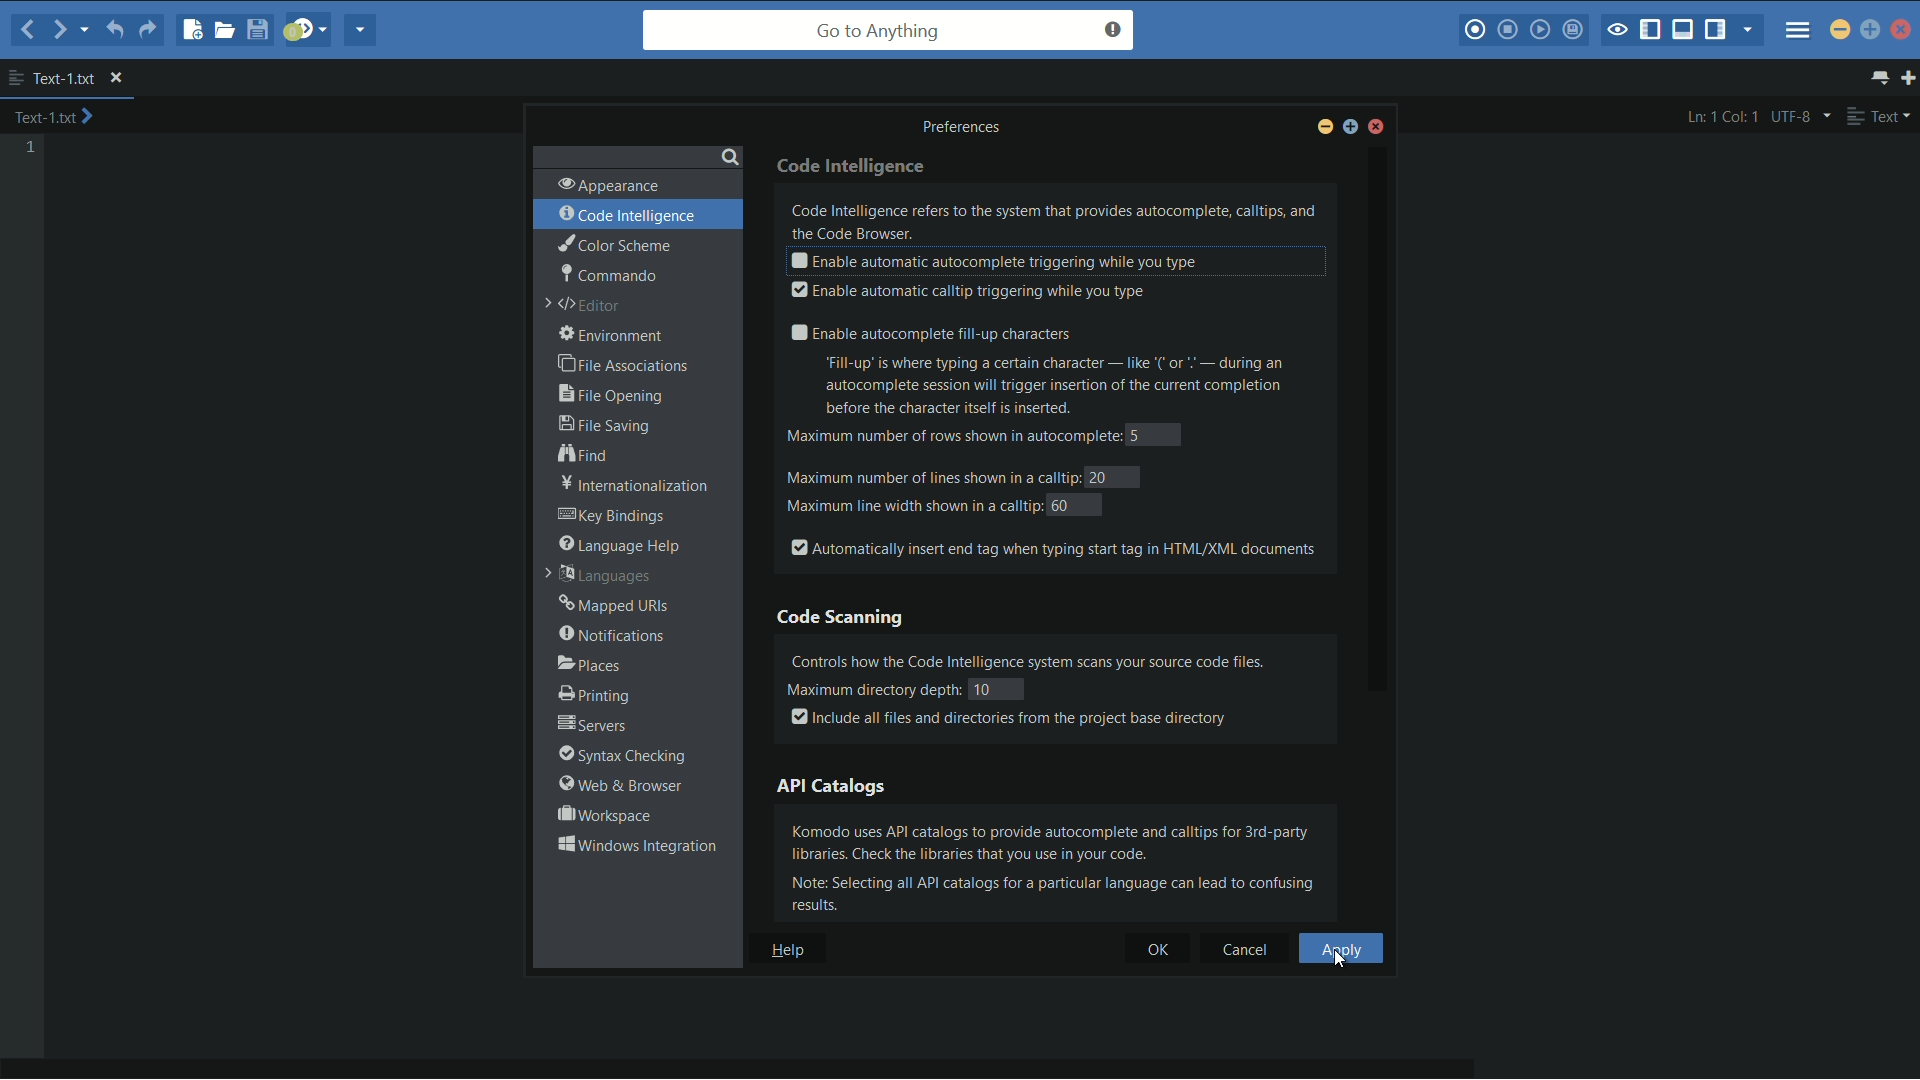 This screenshot has width=1920, height=1080. Describe the element at coordinates (1339, 958) in the screenshot. I see `cursor` at that location.